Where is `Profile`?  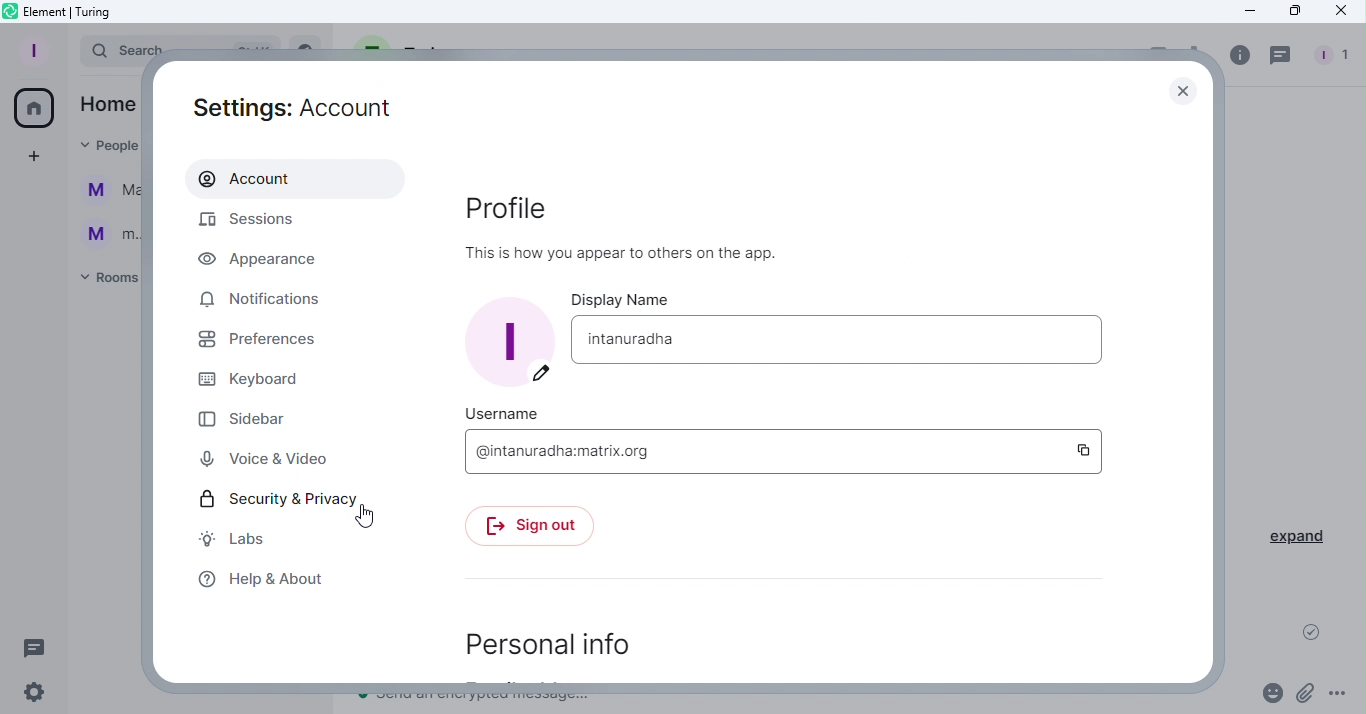 Profile is located at coordinates (35, 50).